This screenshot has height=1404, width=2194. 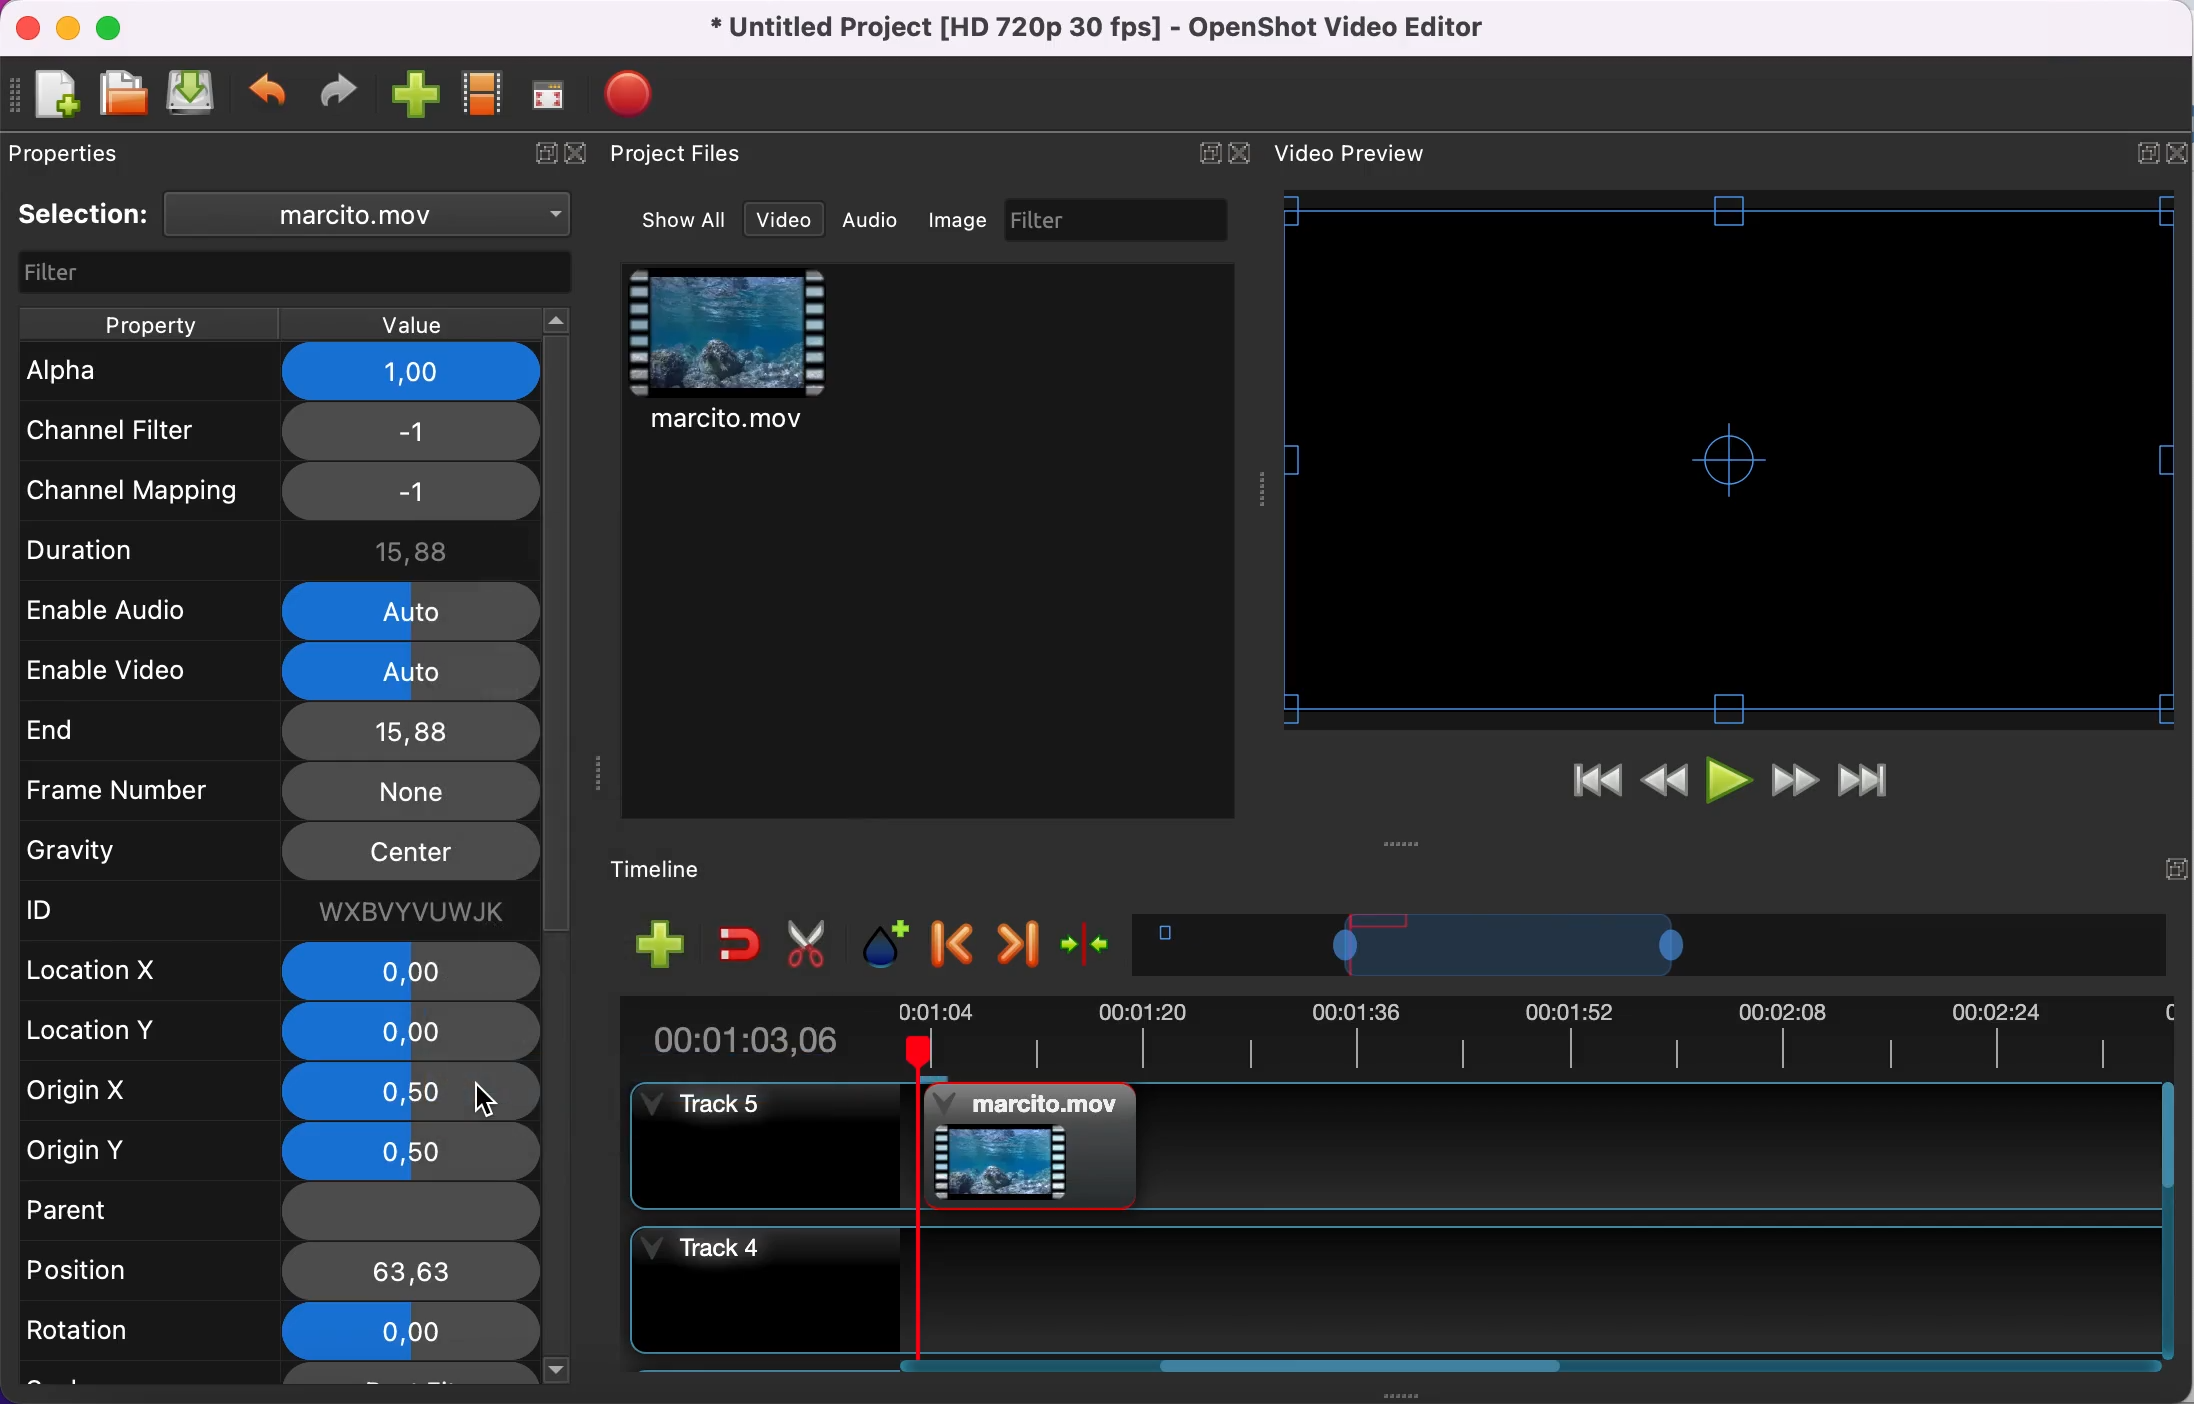 I want to click on enable audio auto, so click(x=272, y=609).